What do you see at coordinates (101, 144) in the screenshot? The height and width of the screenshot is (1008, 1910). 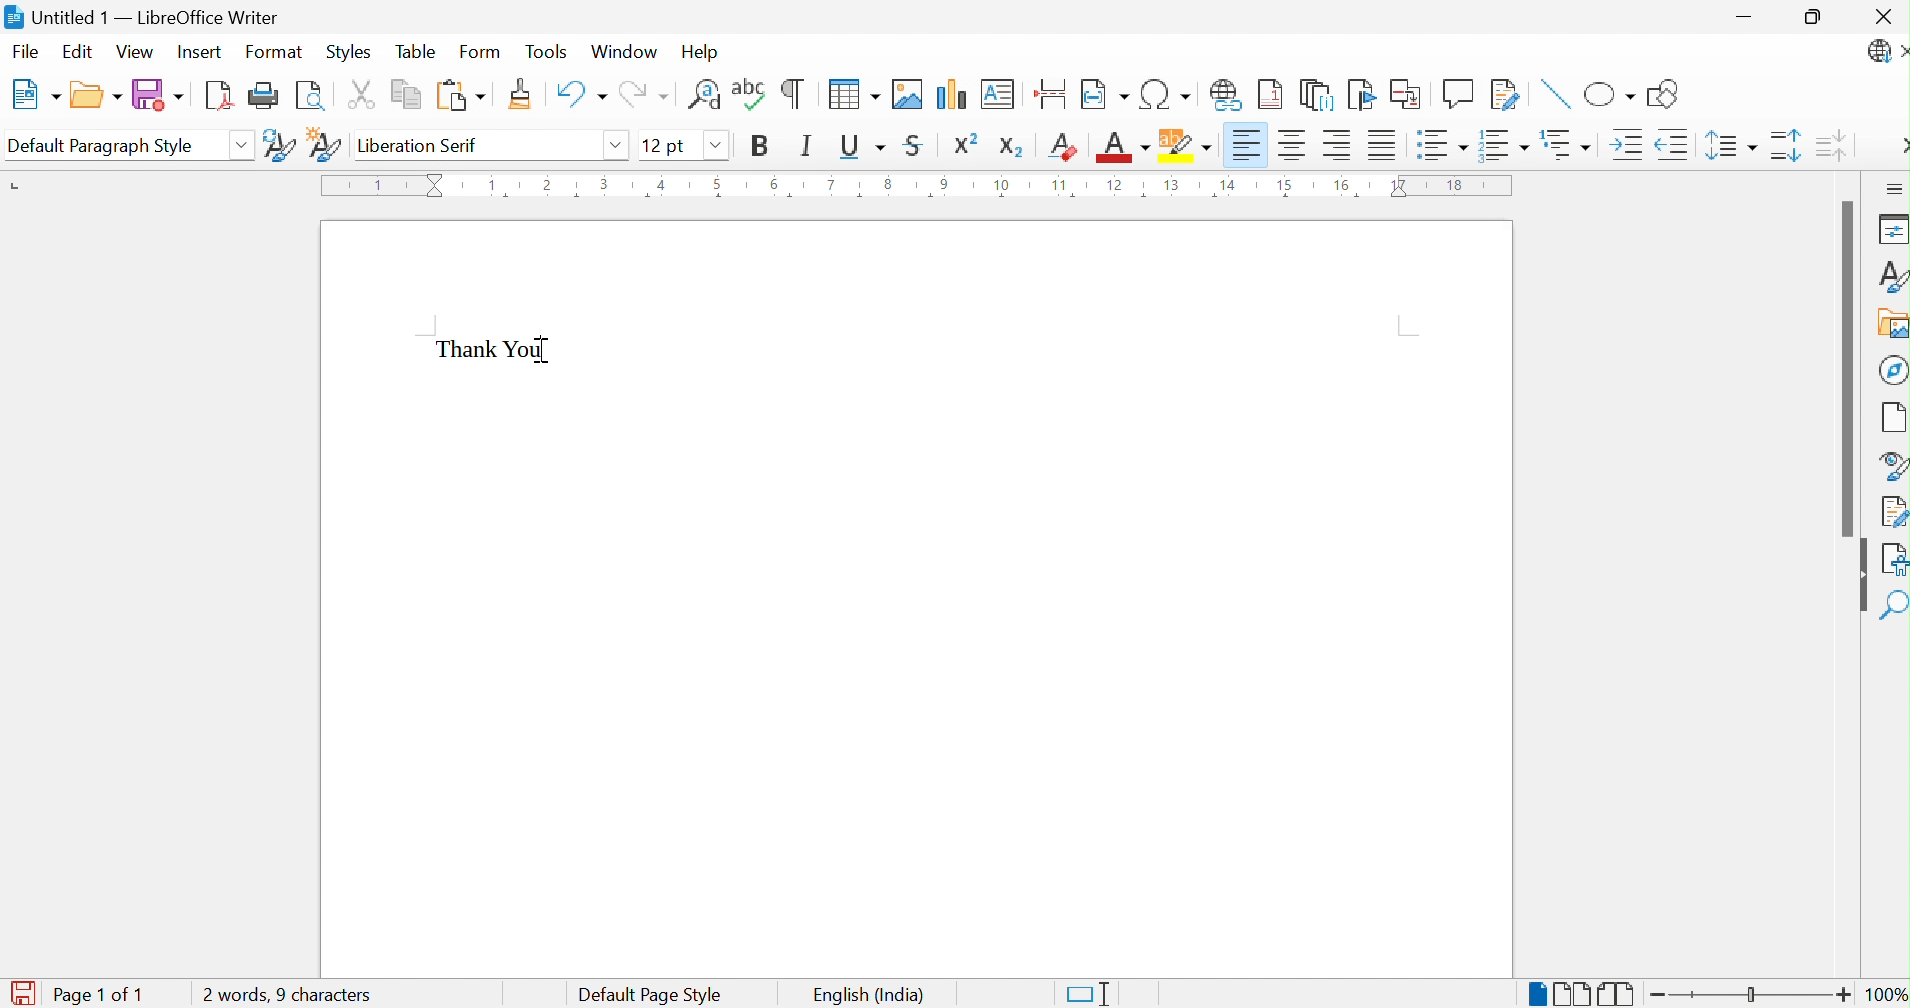 I see `Default Paragraph Style` at bounding box center [101, 144].